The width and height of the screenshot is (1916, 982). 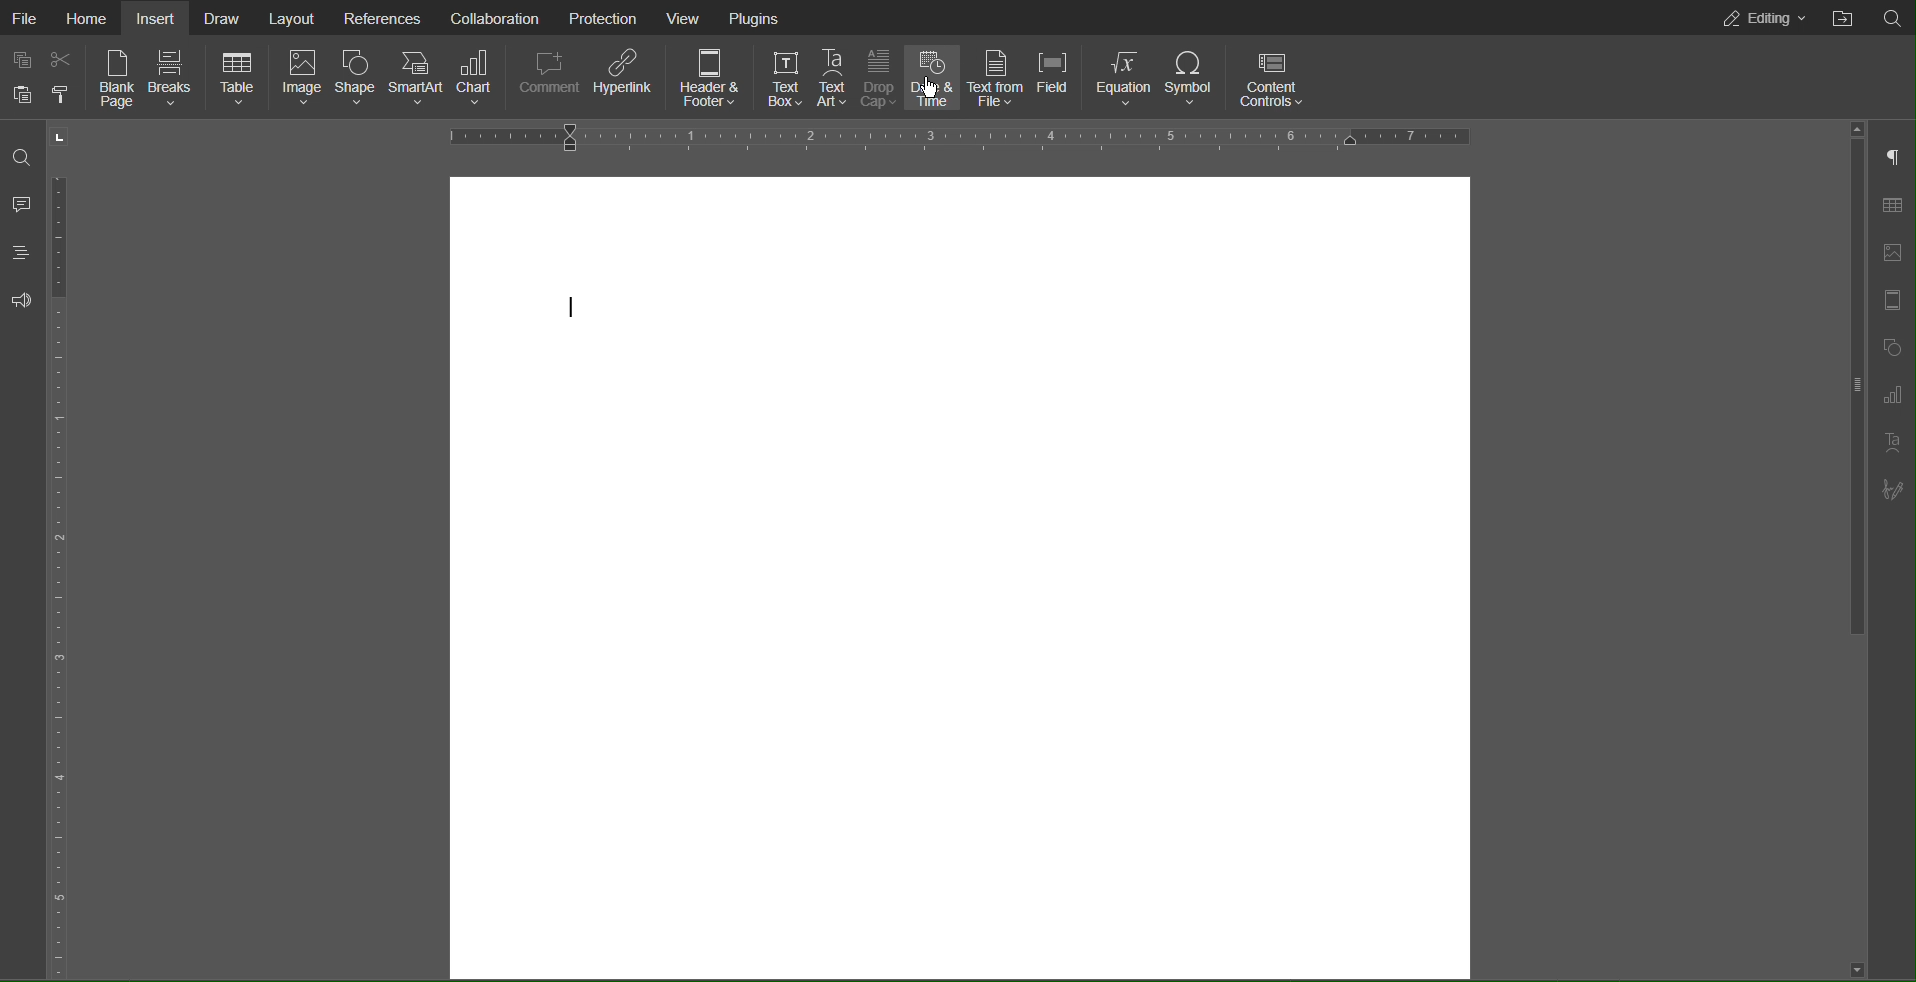 What do you see at coordinates (1846, 413) in the screenshot?
I see `slider` at bounding box center [1846, 413].